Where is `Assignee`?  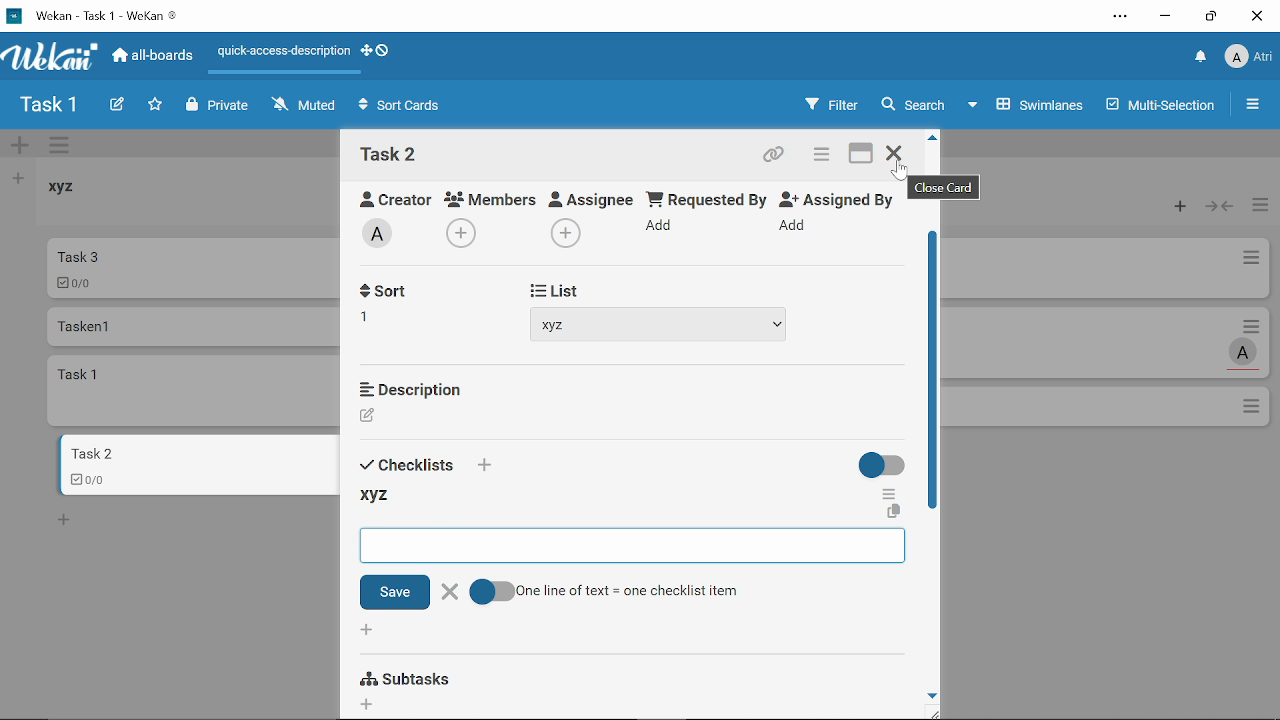
Assignee is located at coordinates (592, 197).